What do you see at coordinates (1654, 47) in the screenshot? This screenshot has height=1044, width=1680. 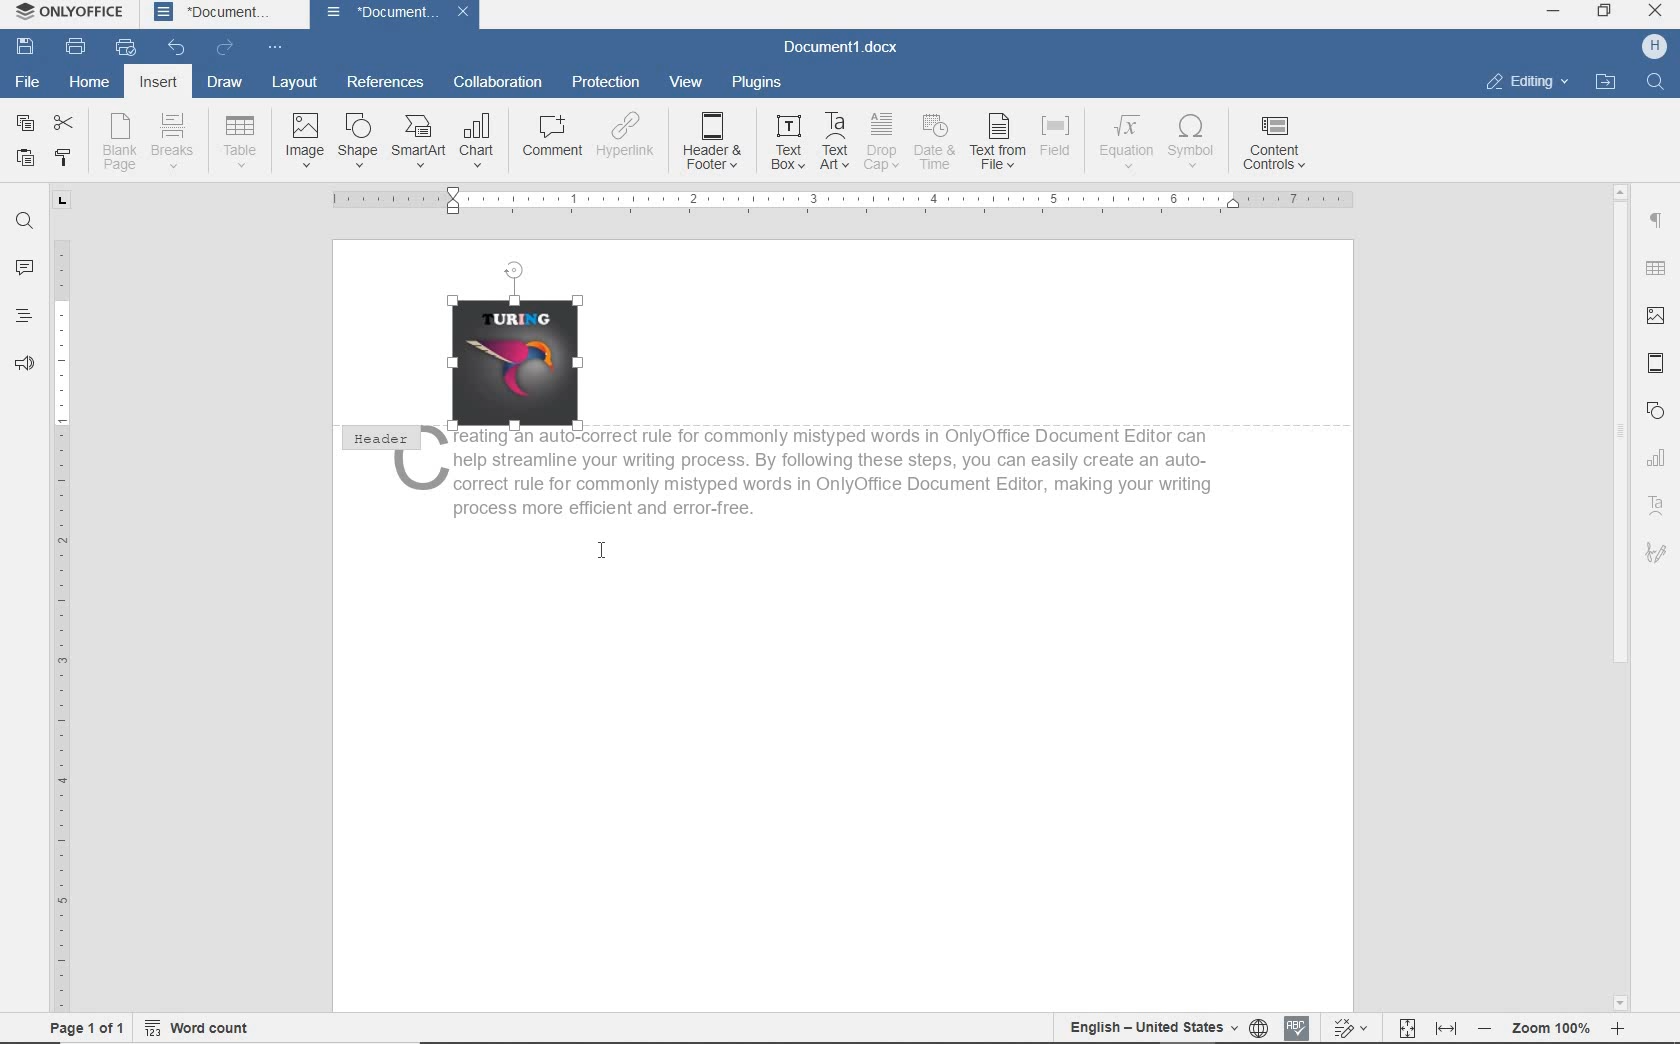 I see `Profile` at bounding box center [1654, 47].